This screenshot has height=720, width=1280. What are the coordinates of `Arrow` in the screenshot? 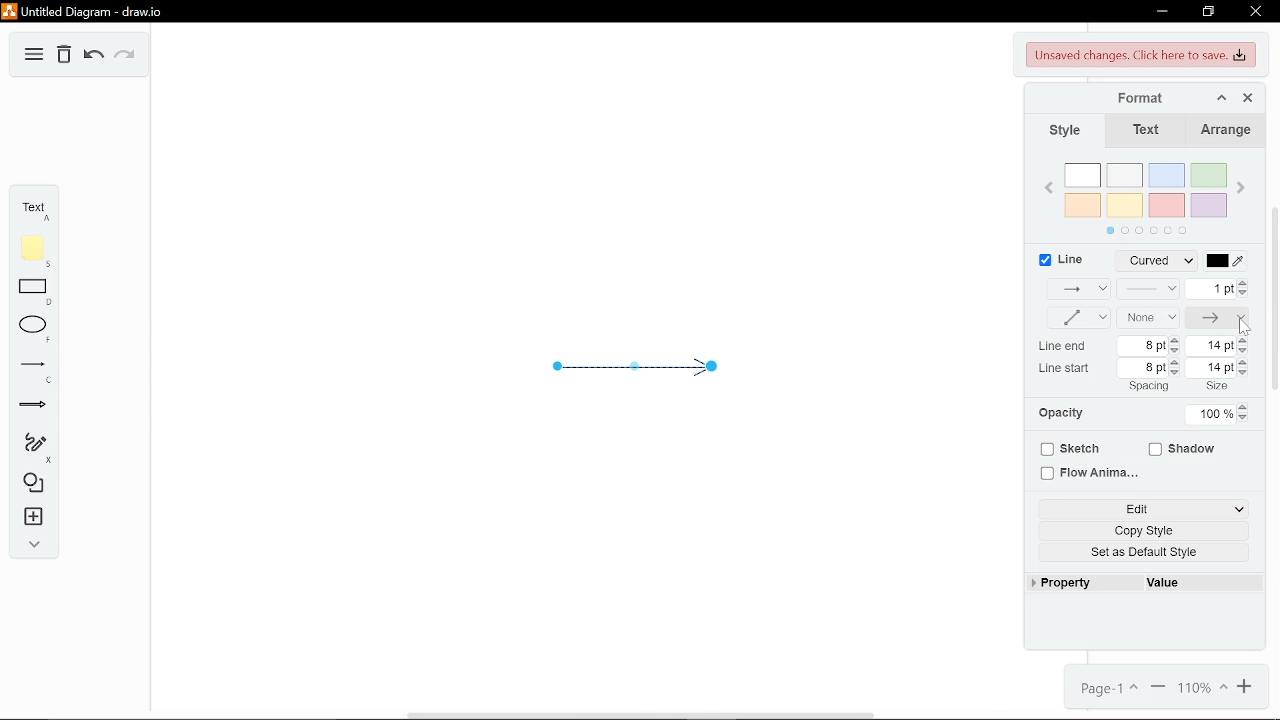 It's located at (37, 409).